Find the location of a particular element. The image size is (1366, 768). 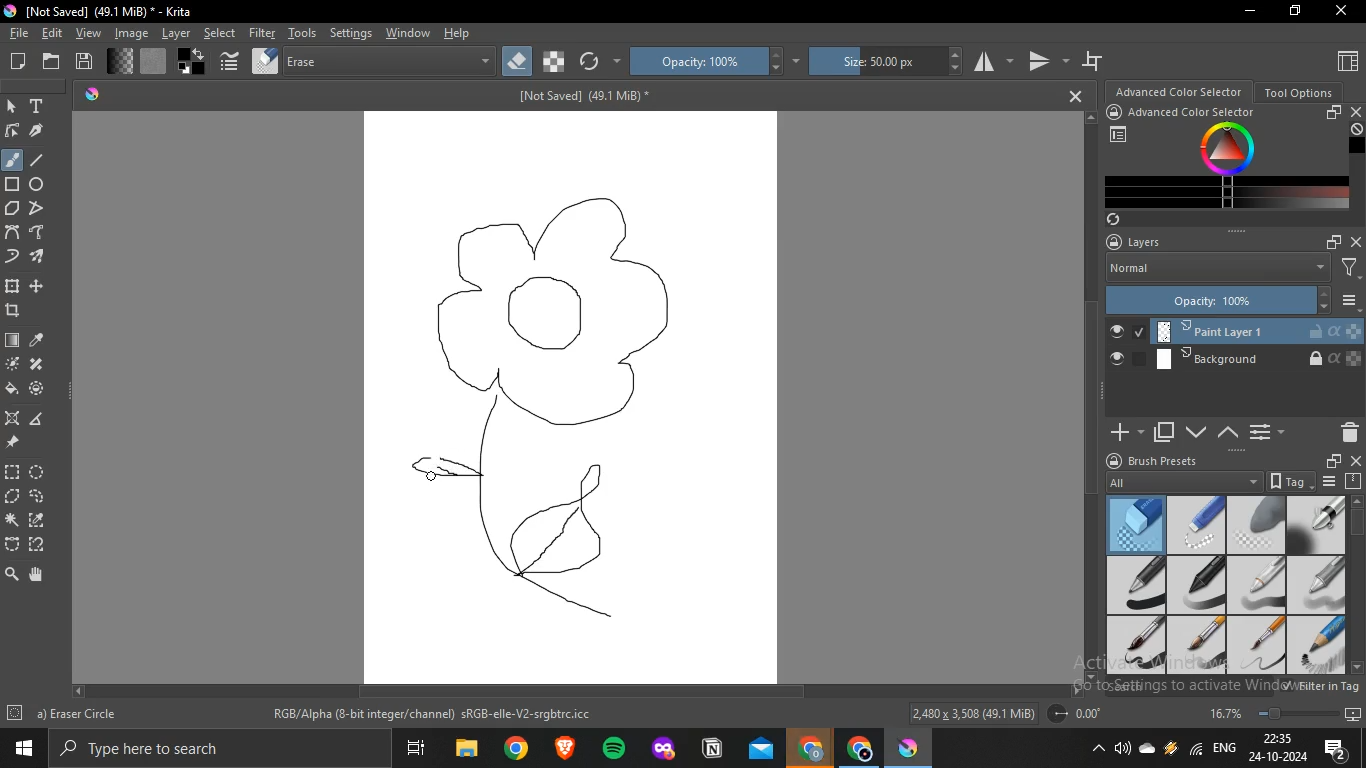

close is located at coordinates (1357, 461).